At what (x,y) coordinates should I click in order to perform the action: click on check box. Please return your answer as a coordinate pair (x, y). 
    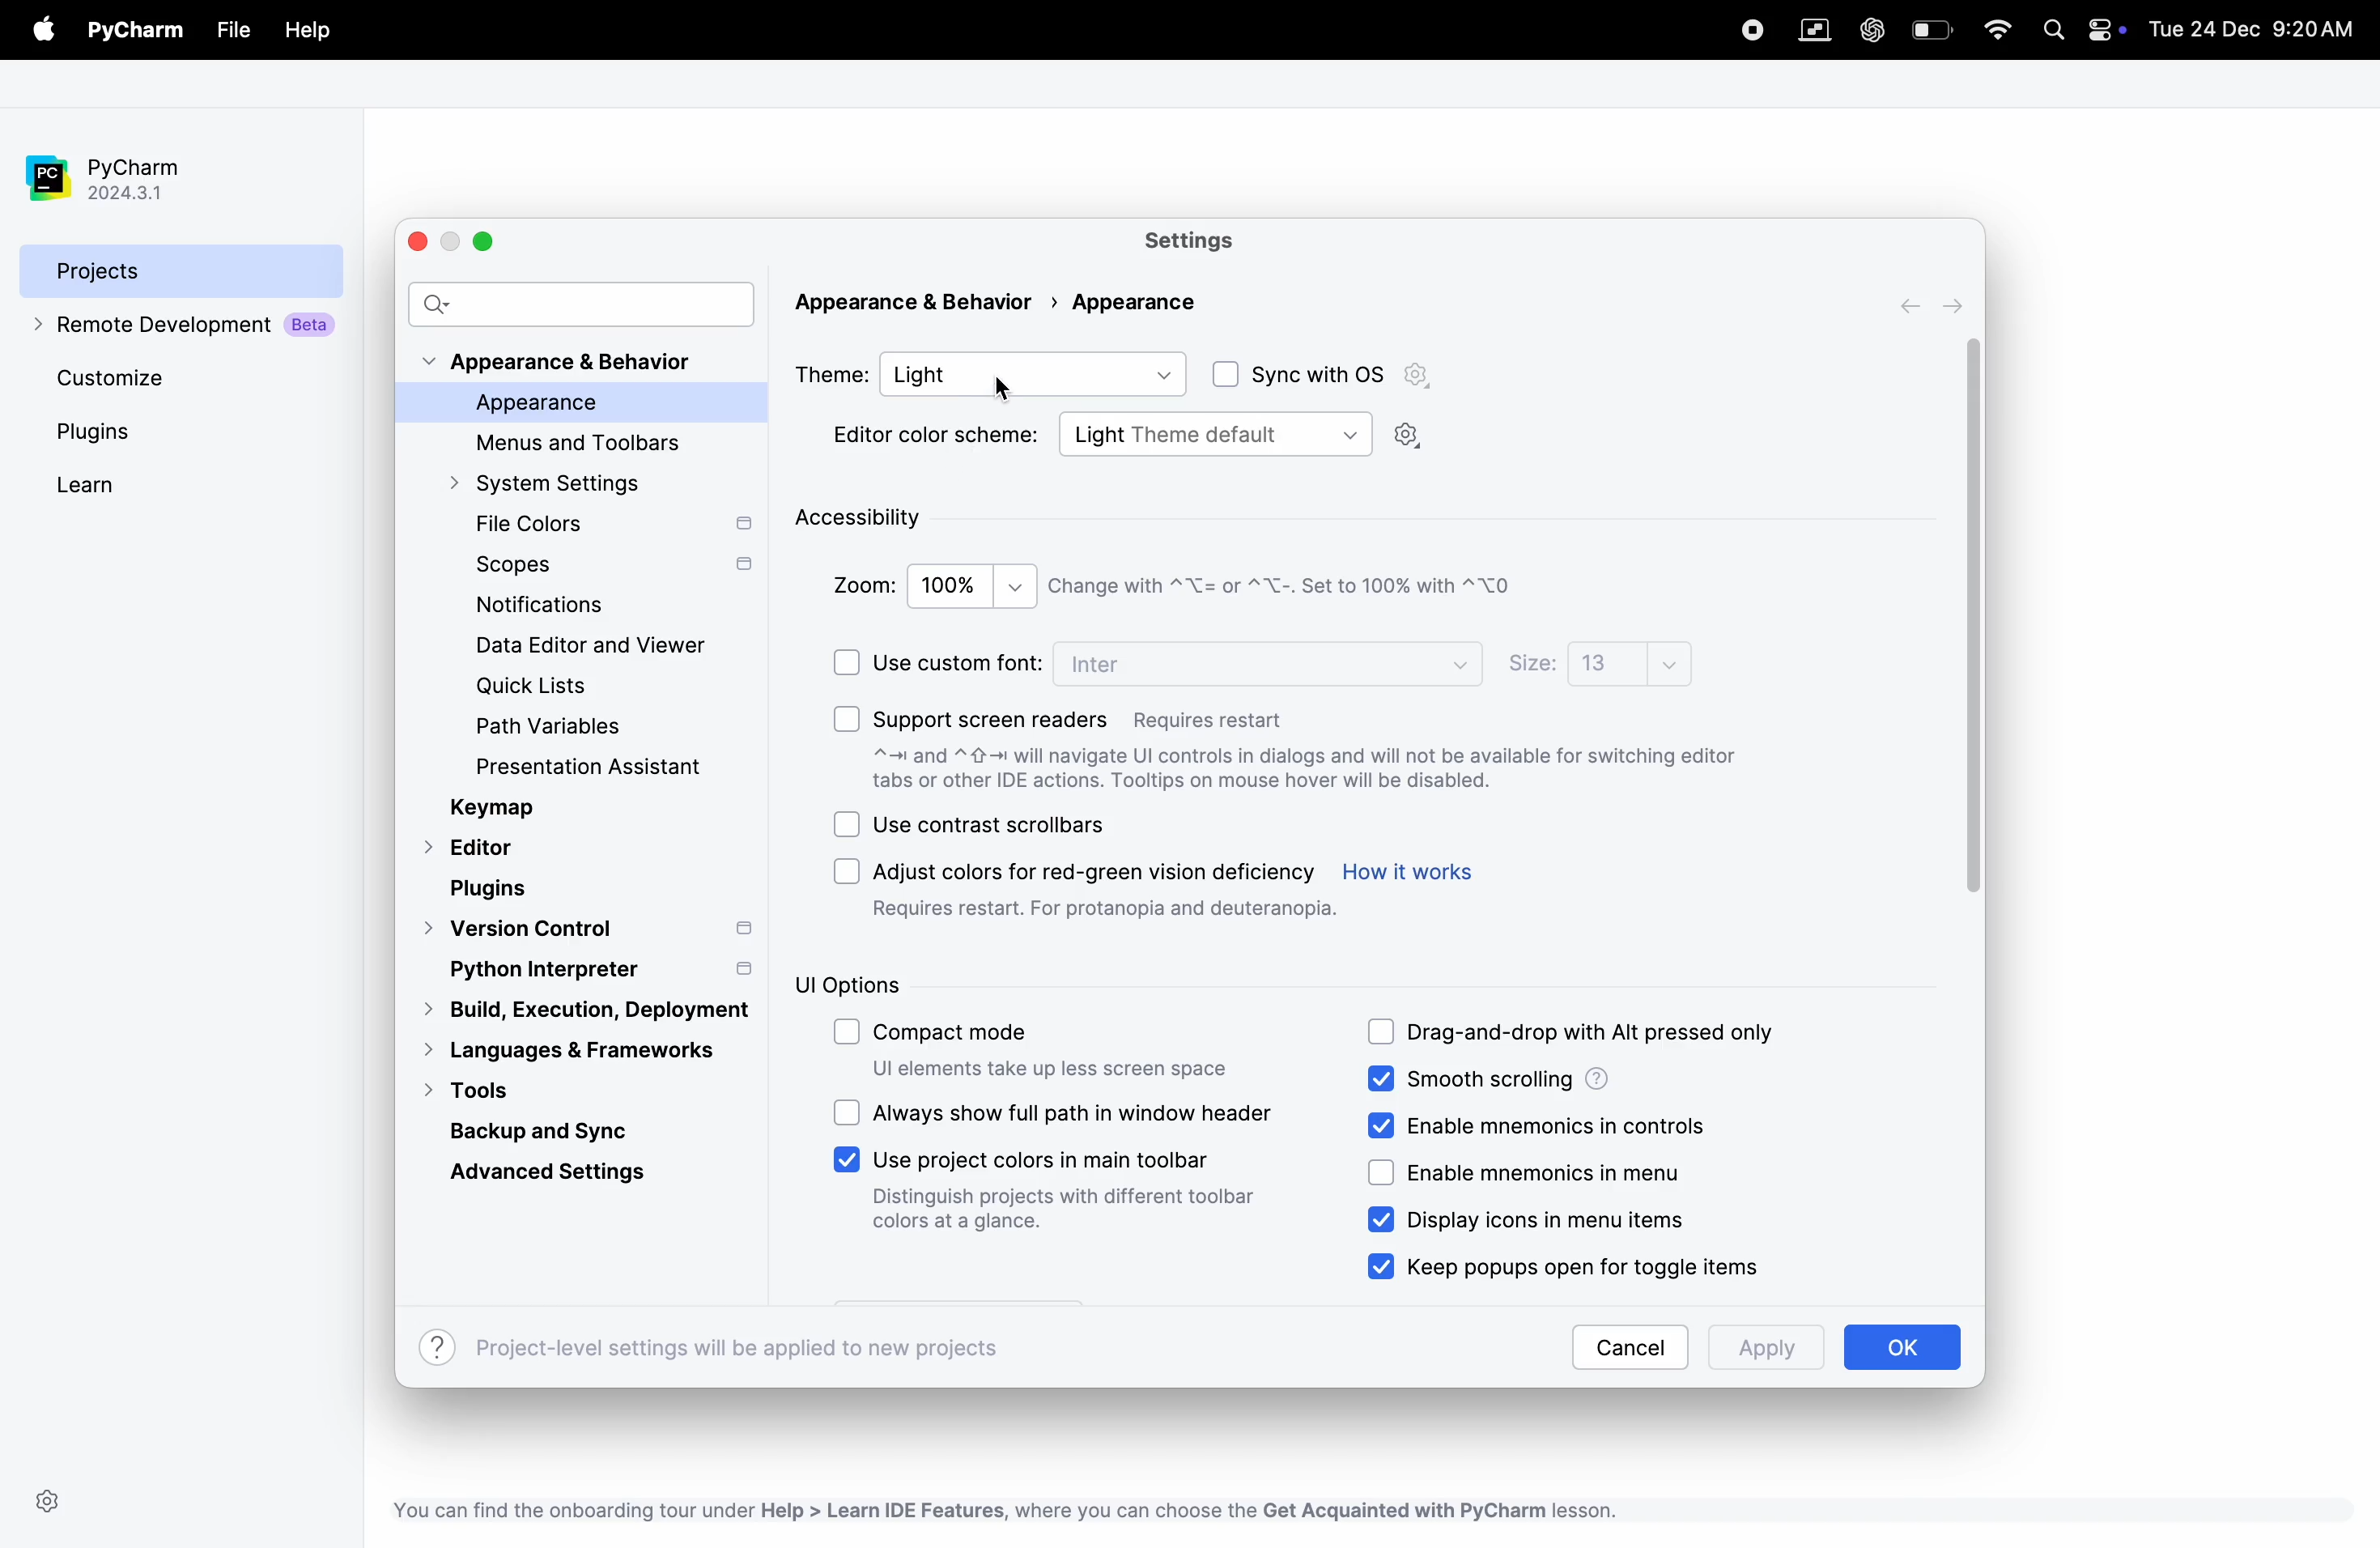
    Looking at the image, I should click on (847, 1113).